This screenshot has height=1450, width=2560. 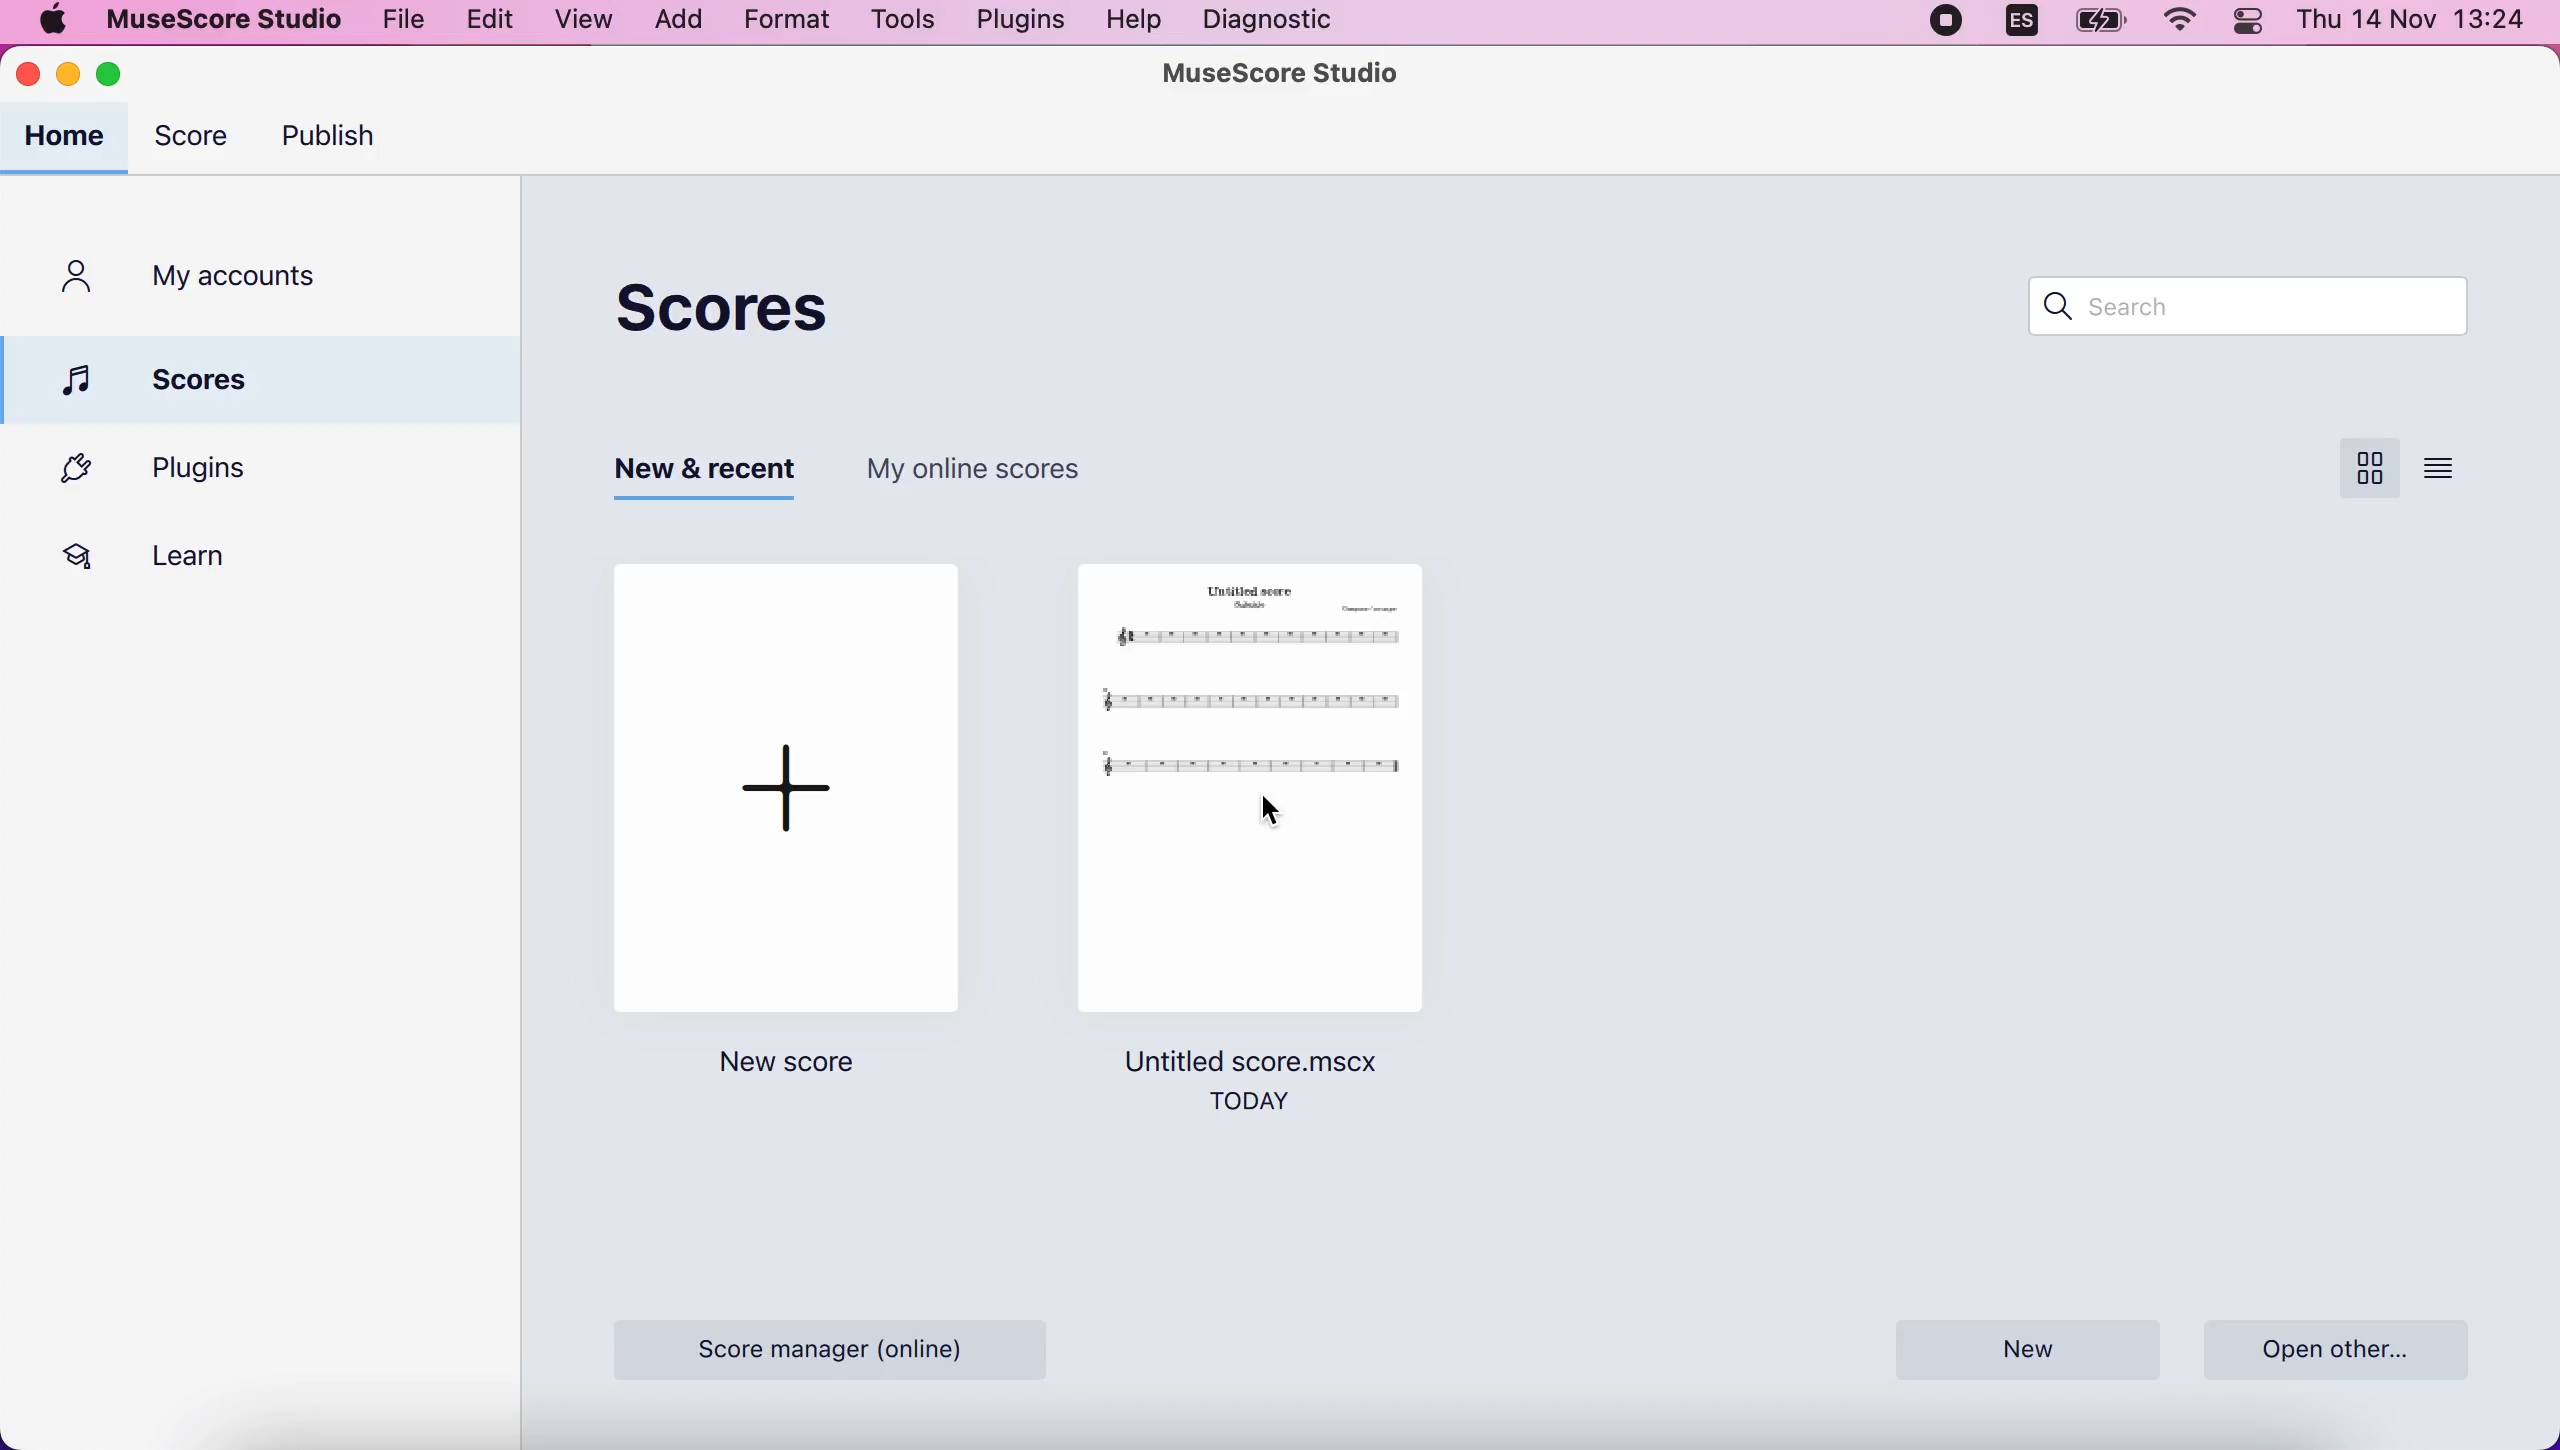 I want to click on add, so click(x=670, y=21).